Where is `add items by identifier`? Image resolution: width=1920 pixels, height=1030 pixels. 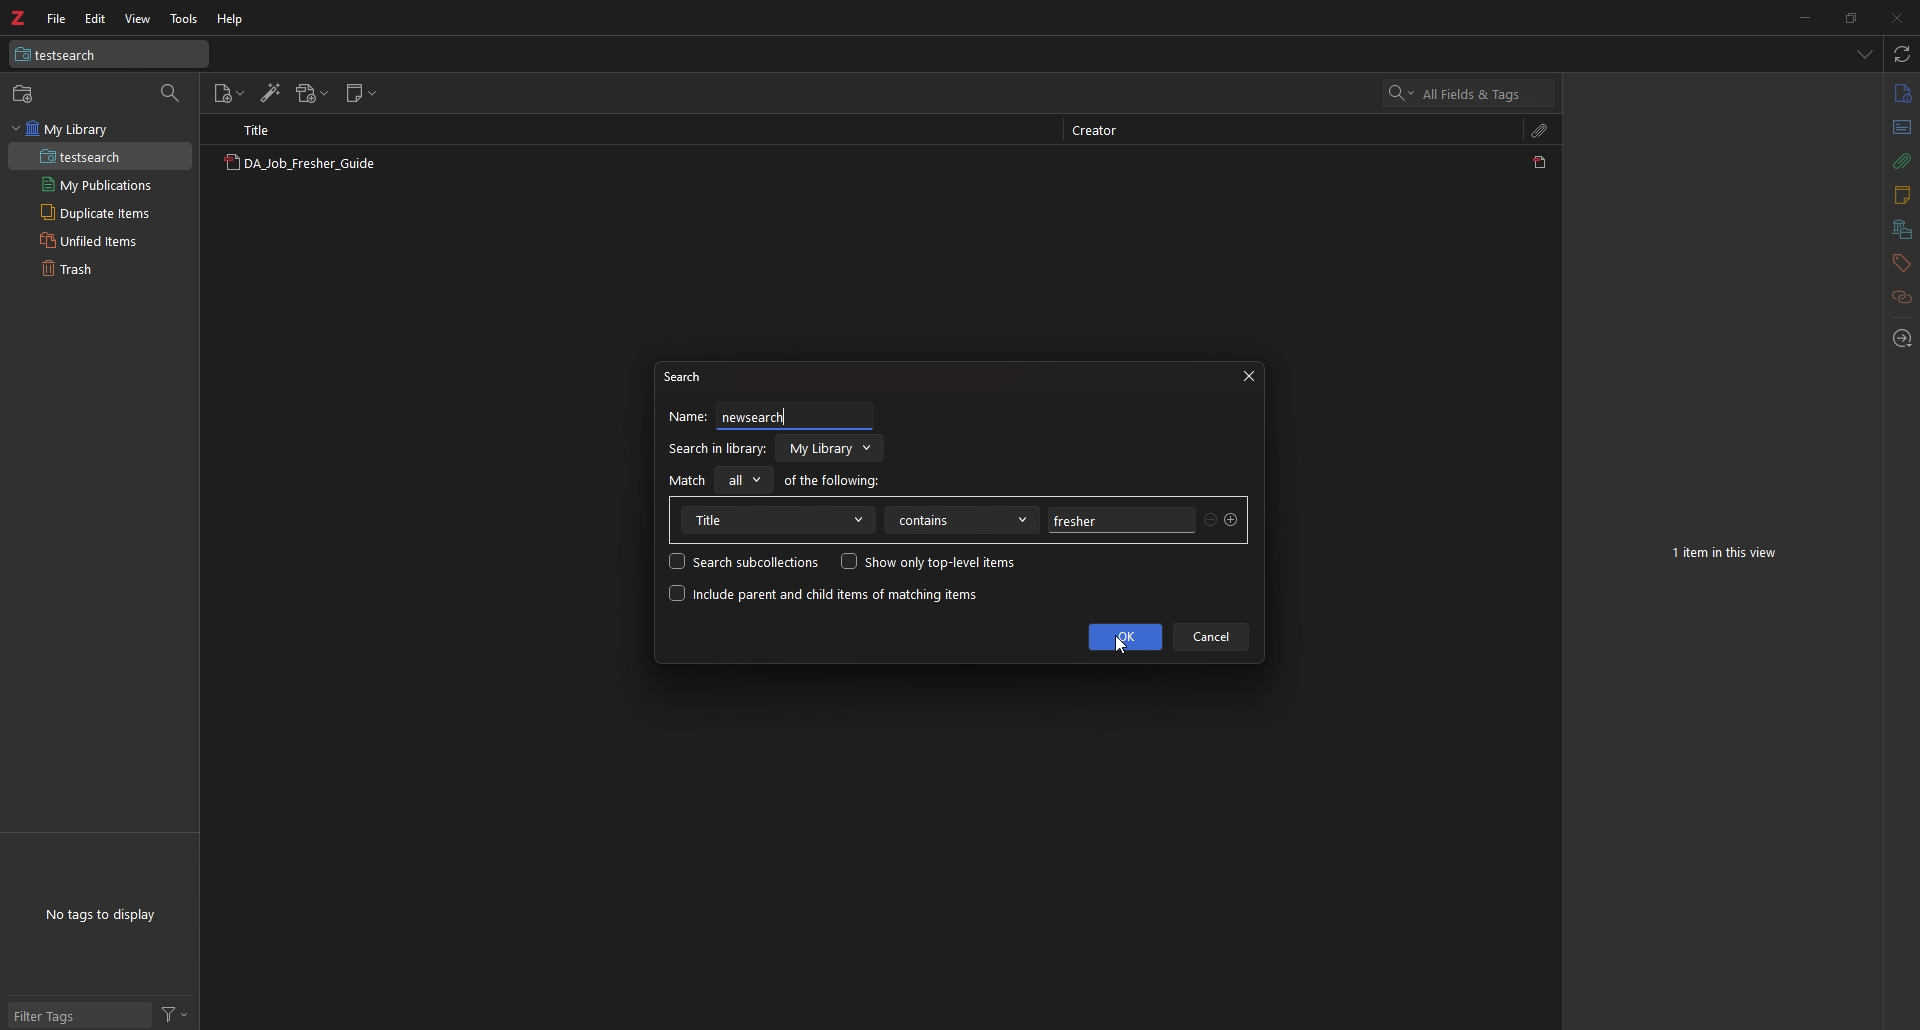 add items by identifier is located at coordinates (271, 93).